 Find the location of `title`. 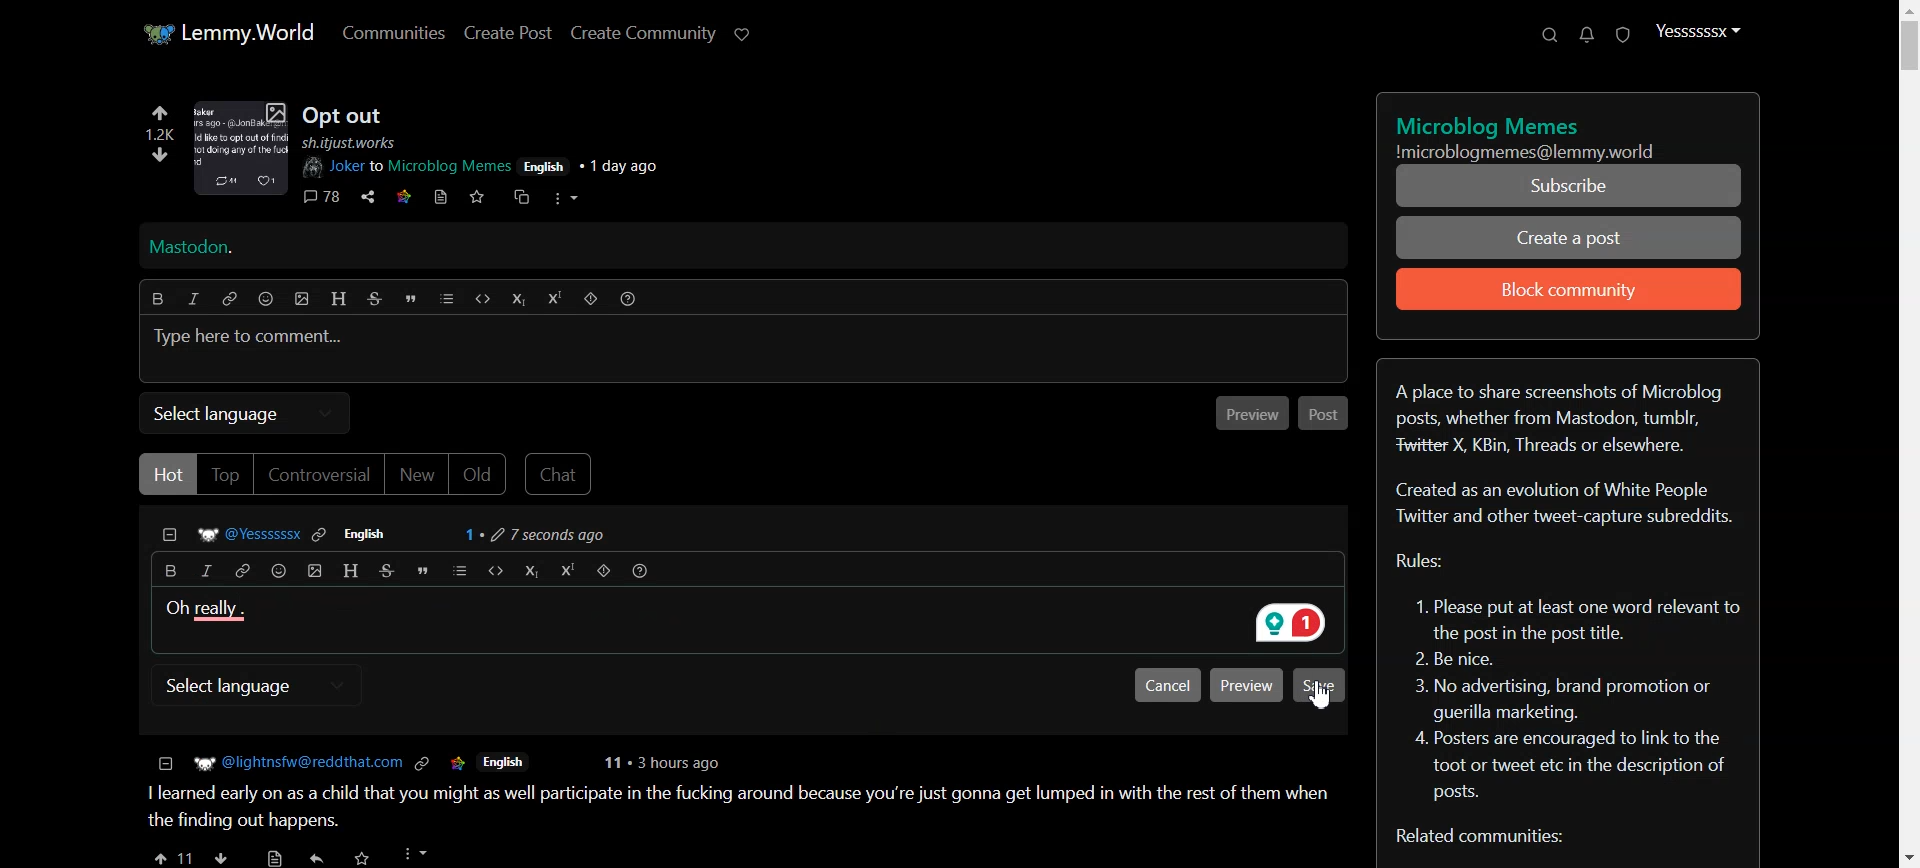

title is located at coordinates (1485, 125).